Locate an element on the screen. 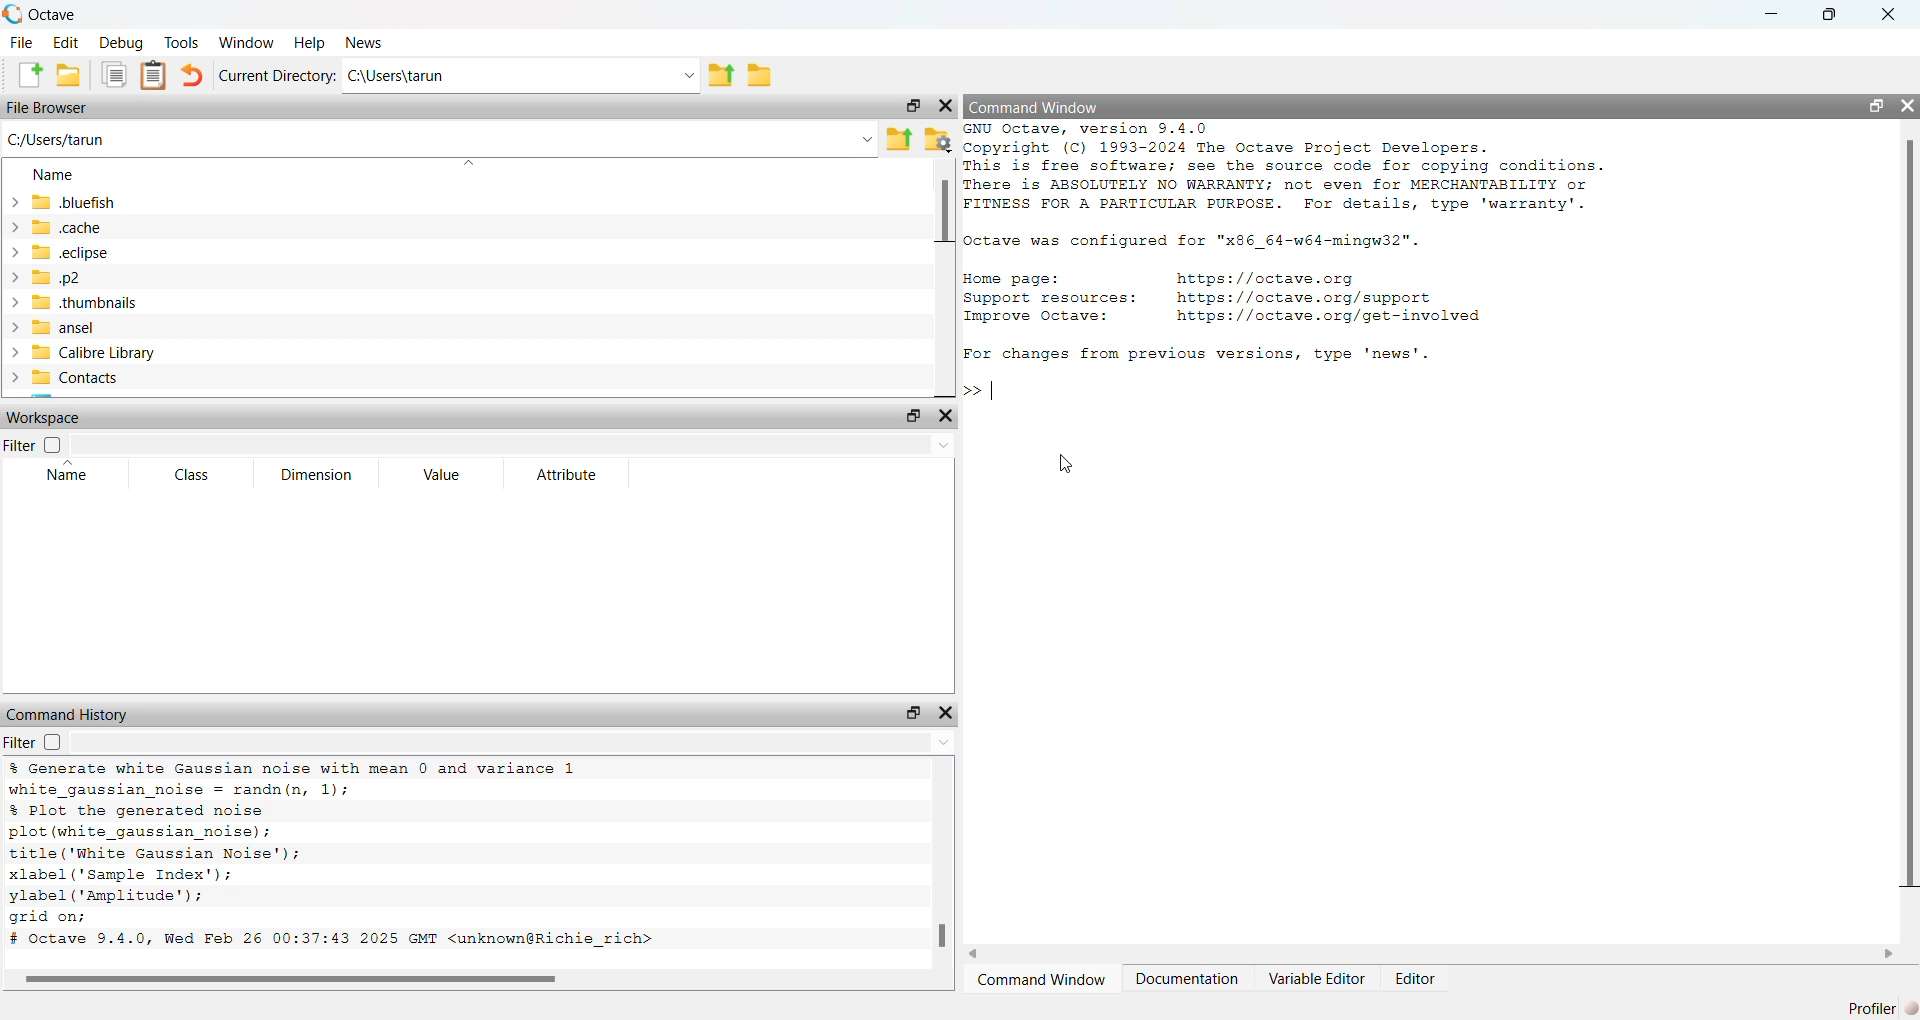  name is located at coordinates (62, 173).